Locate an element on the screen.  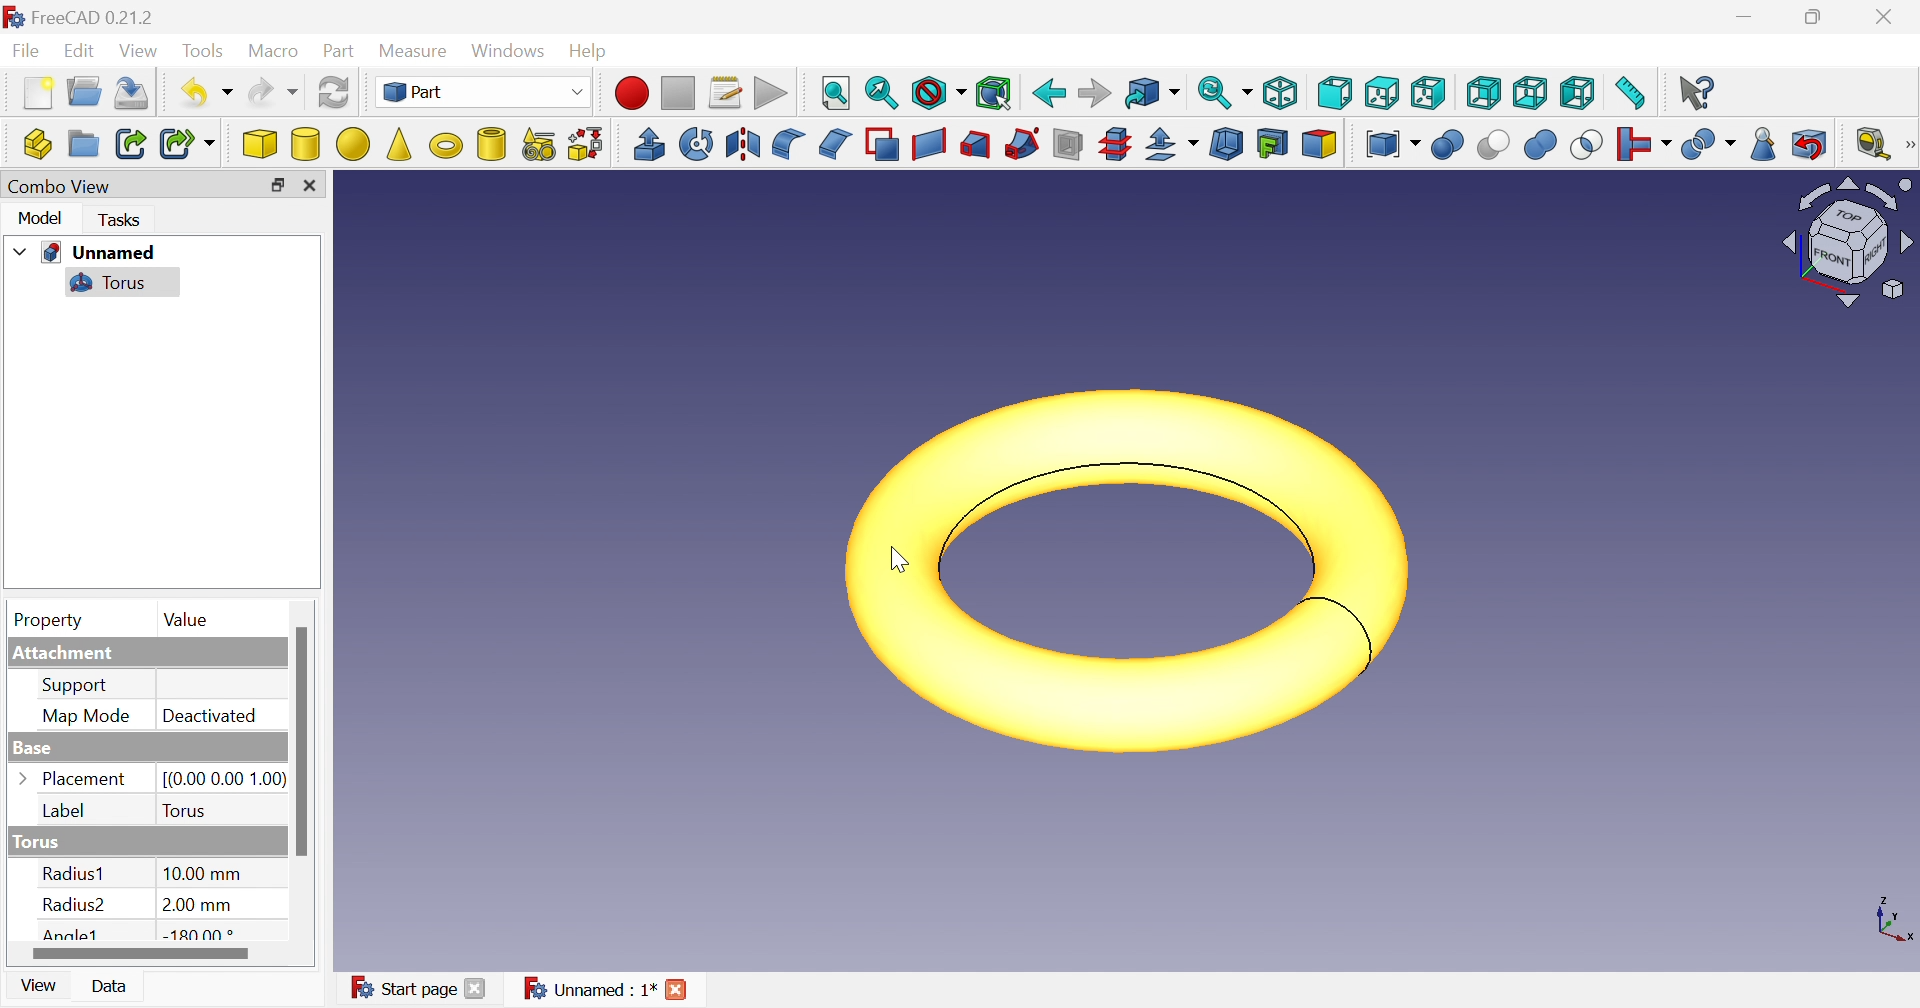
Unnamed : 1* is located at coordinates (590, 987).